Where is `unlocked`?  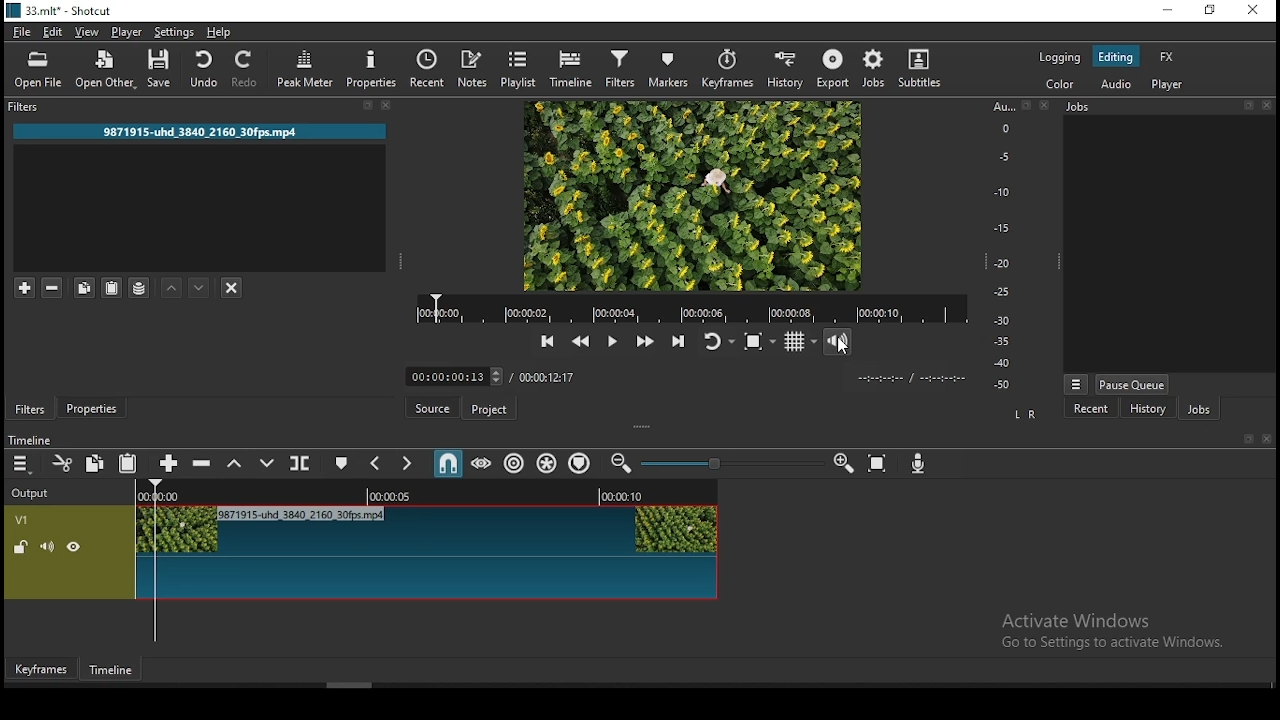 unlocked is located at coordinates (20, 547).